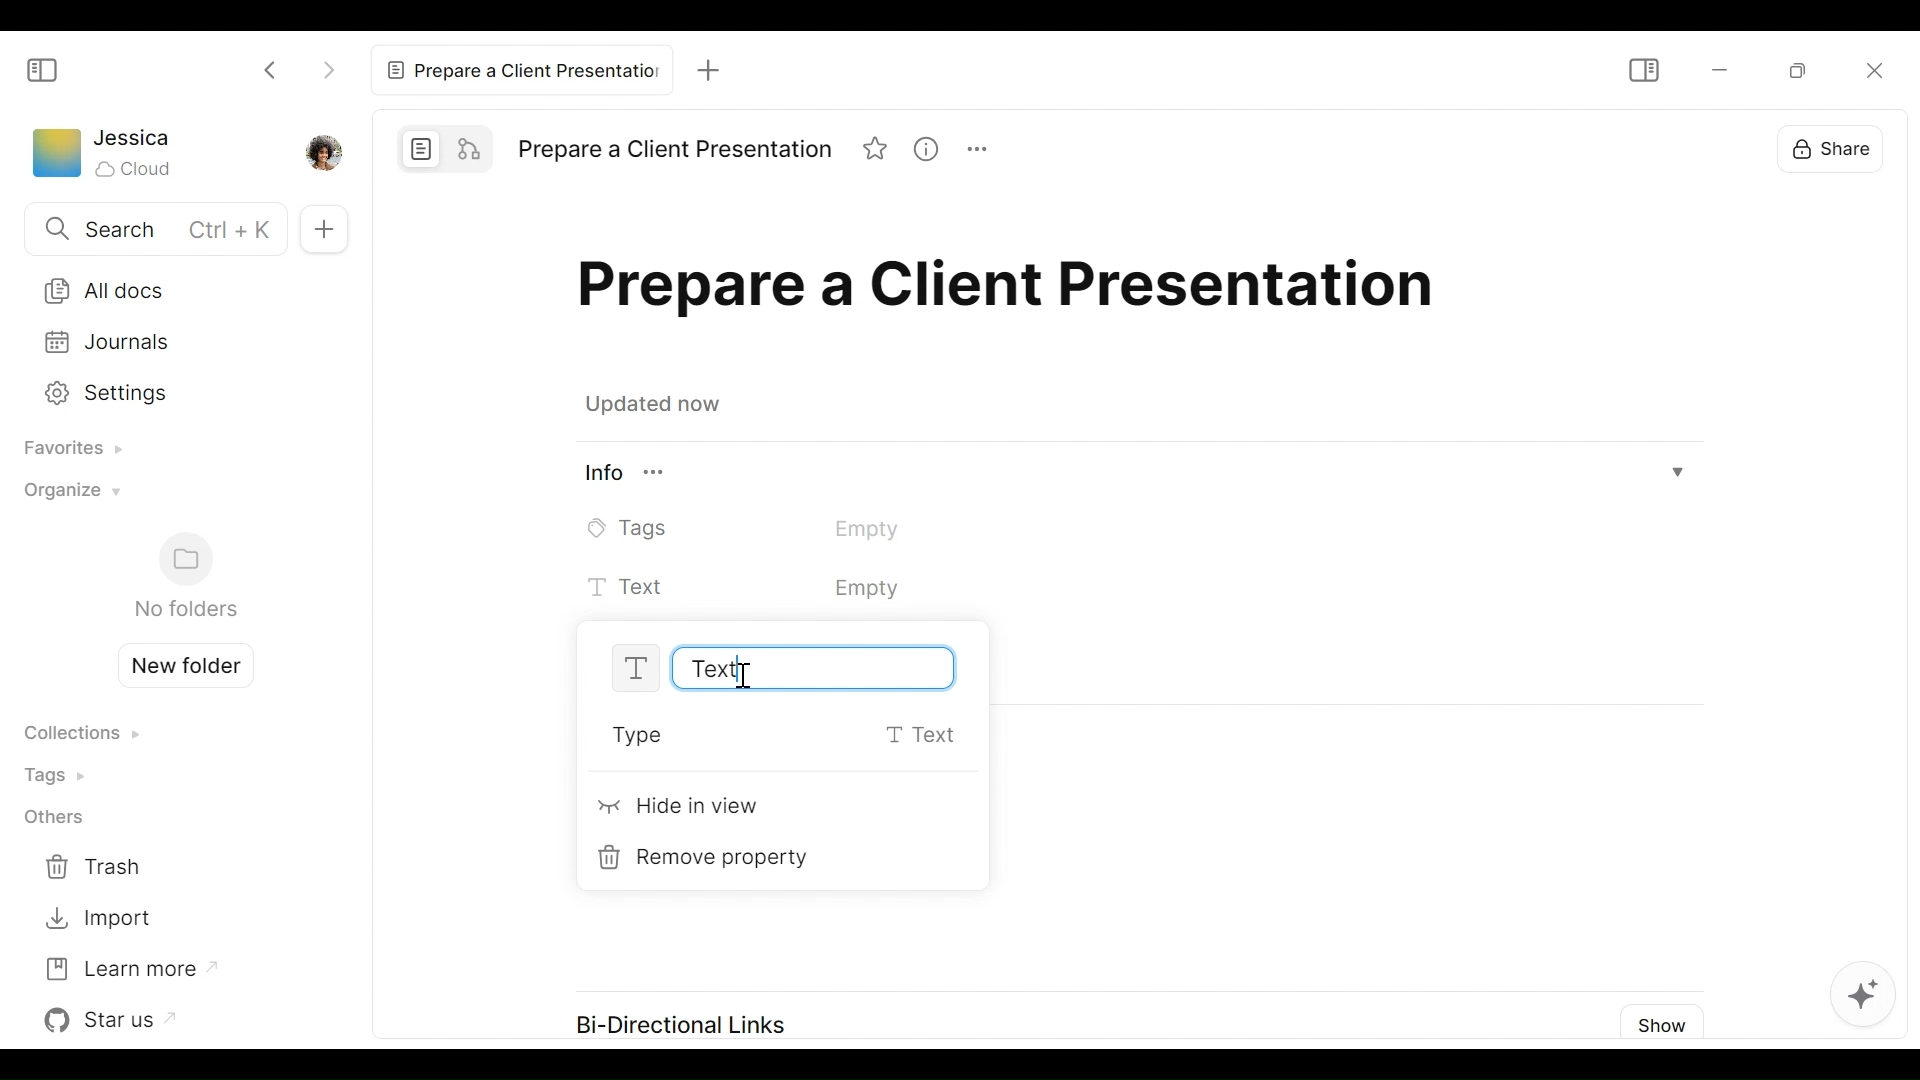 Image resolution: width=1920 pixels, height=1080 pixels. I want to click on Settings, so click(167, 390).